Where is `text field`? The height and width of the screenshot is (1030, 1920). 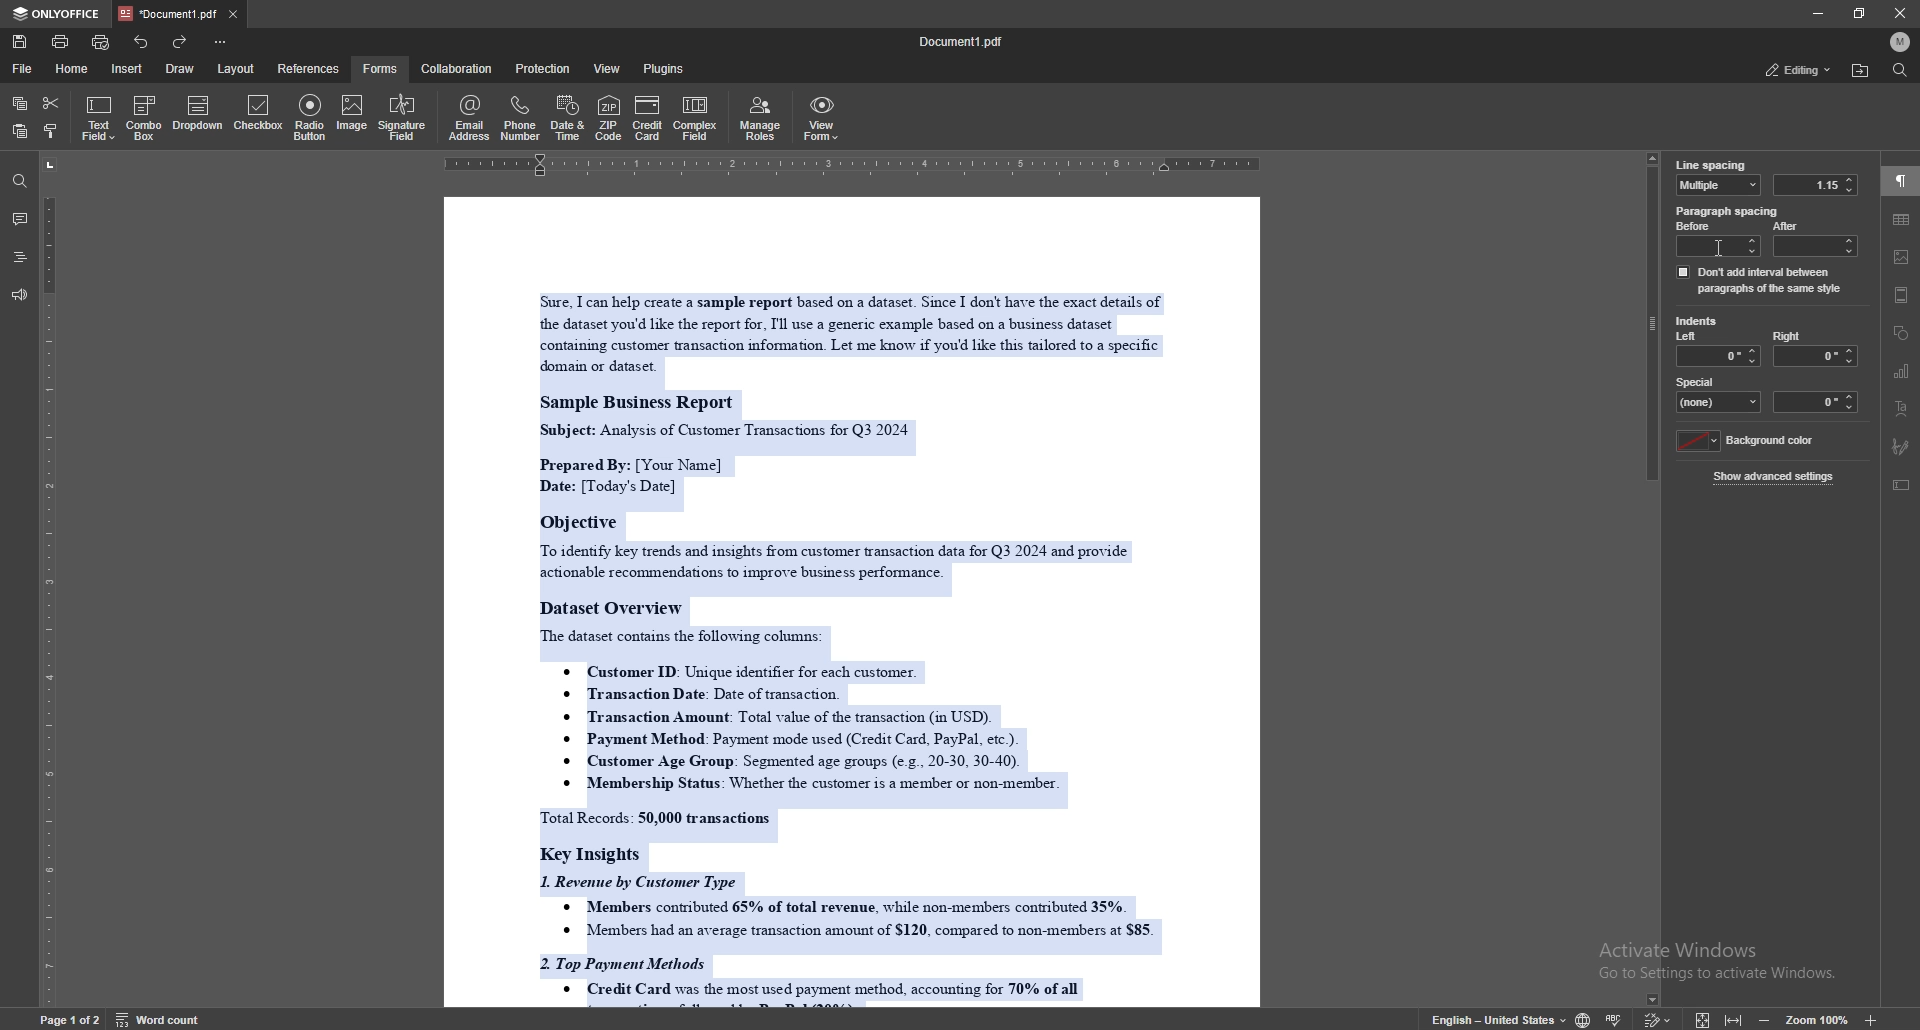 text field is located at coordinates (99, 118).